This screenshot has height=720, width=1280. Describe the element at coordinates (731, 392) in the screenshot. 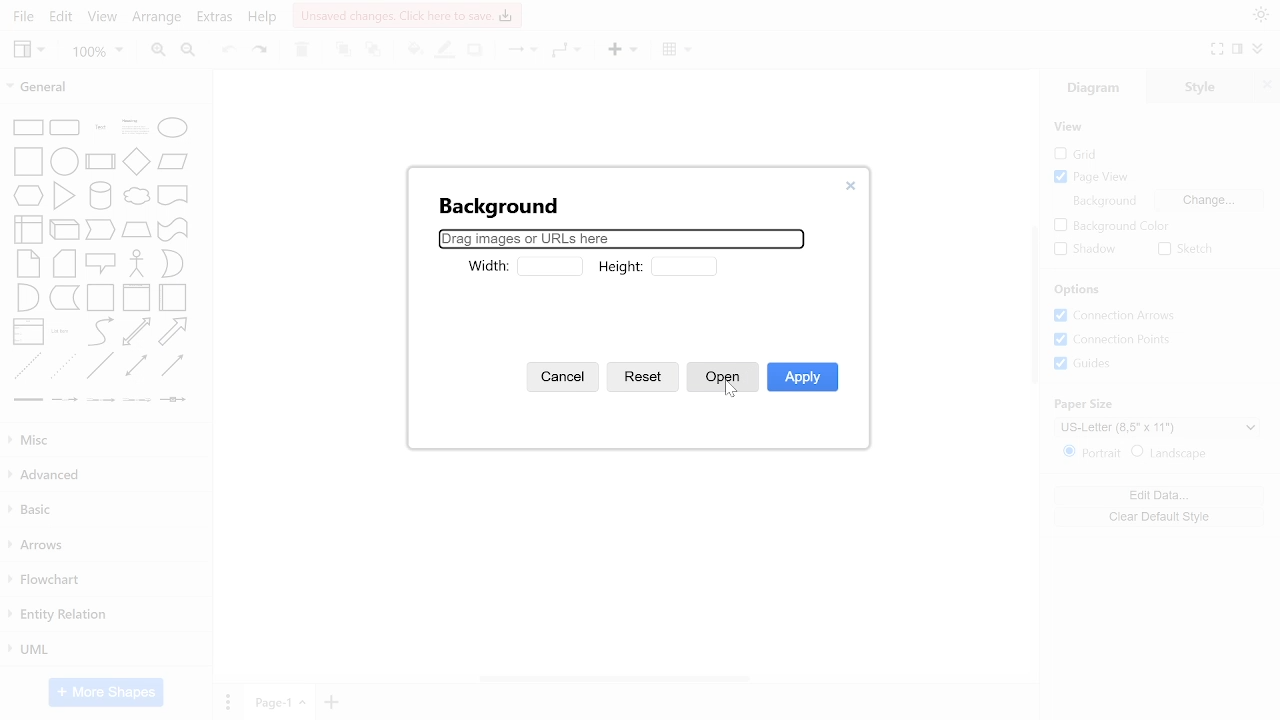

I see `cursor` at that location.